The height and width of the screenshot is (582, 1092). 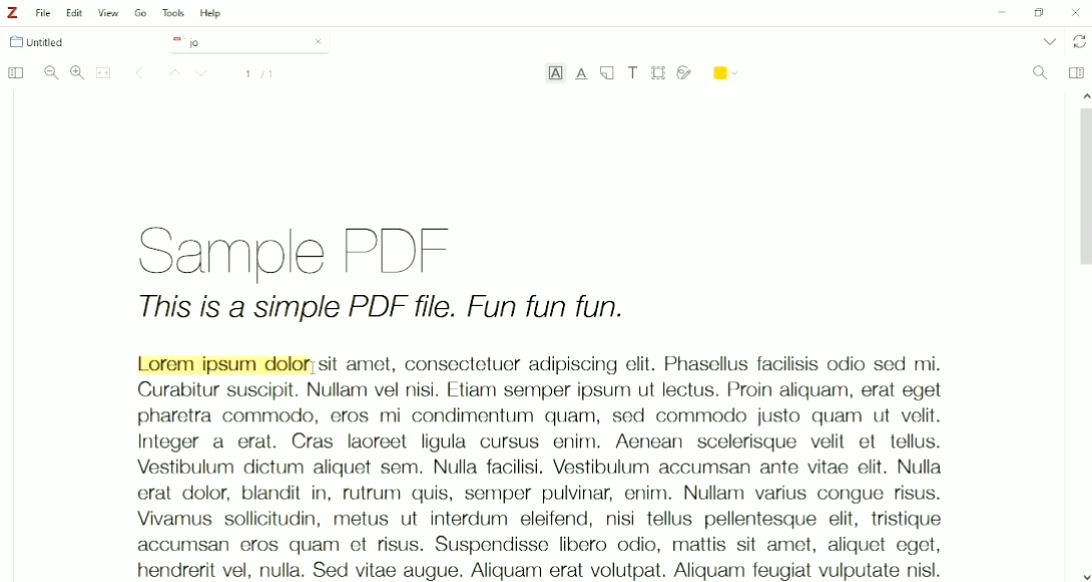 I want to click on This is a simple PDF file. Fun fun fun., so click(x=382, y=310).